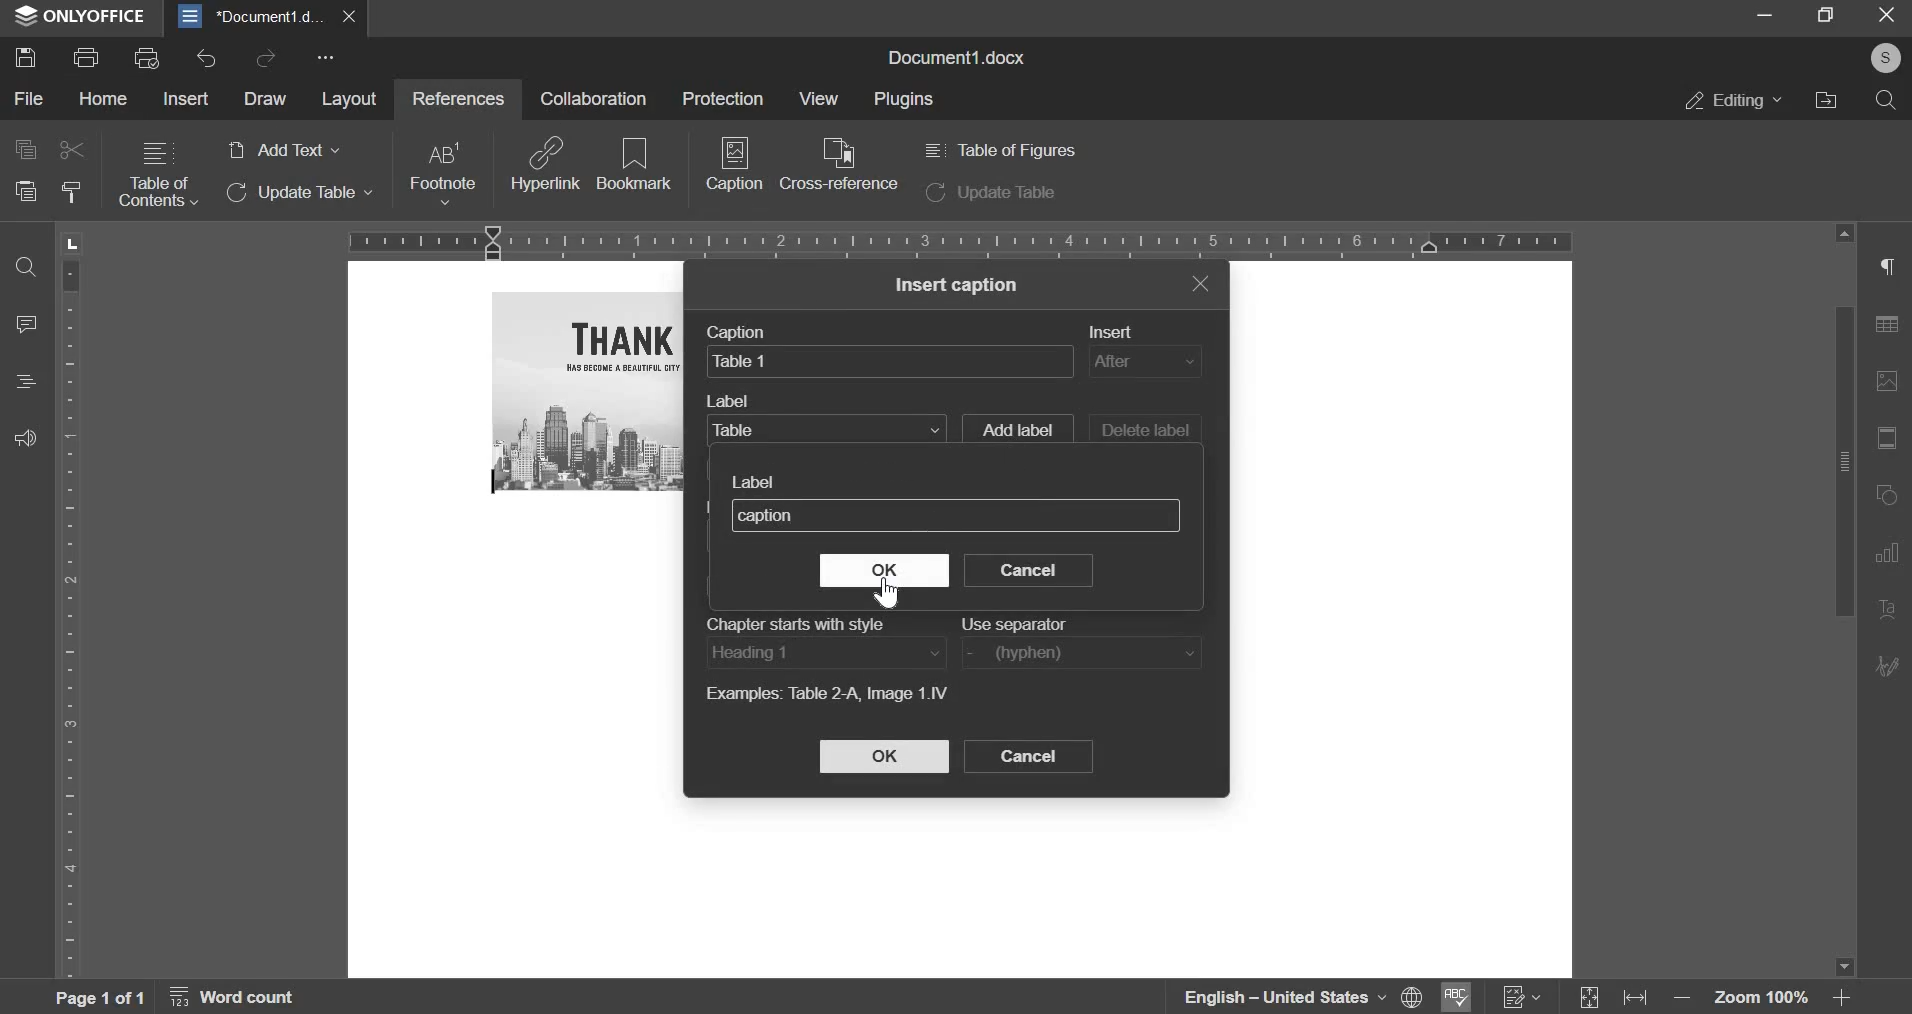 The image size is (1912, 1014). What do you see at coordinates (1522, 997) in the screenshot?
I see `Track Changes` at bounding box center [1522, 997].